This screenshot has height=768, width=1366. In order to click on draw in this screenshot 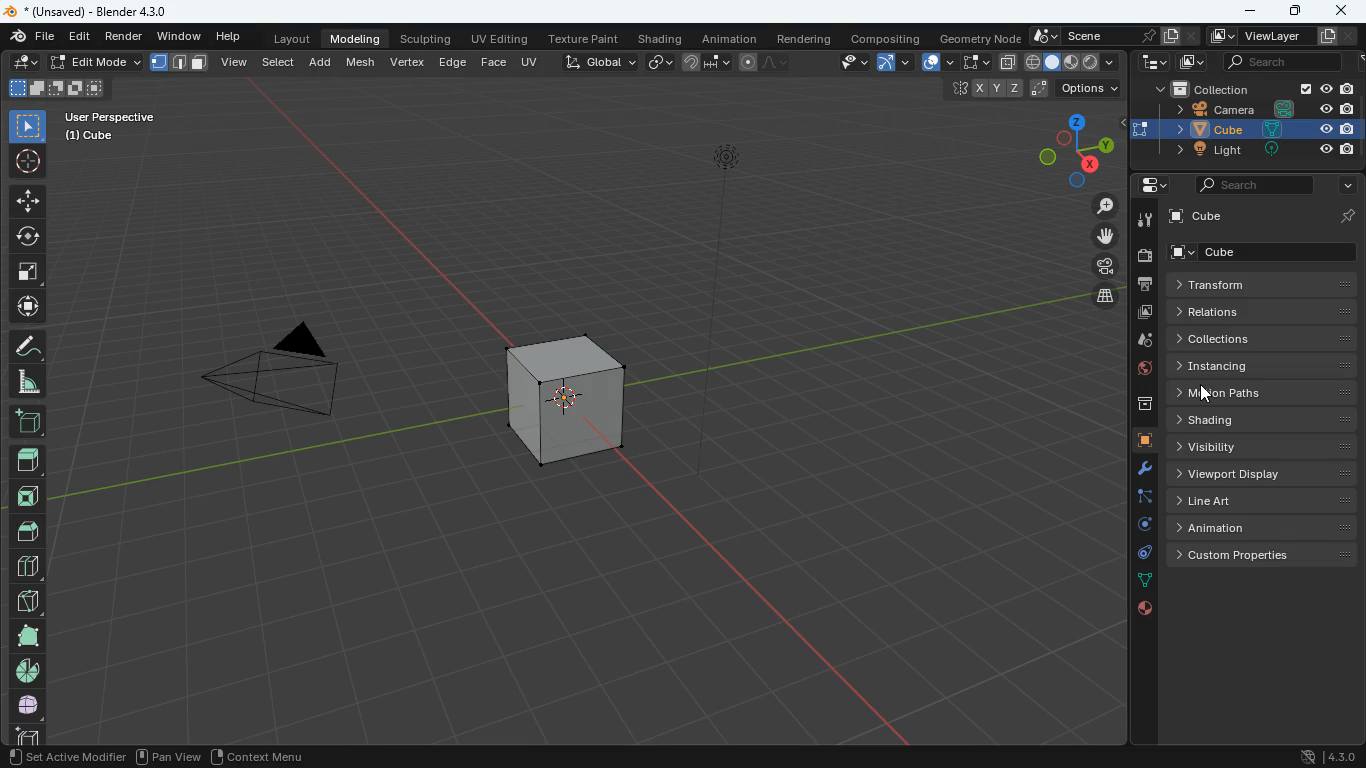, I will do `click(761, 62)`.